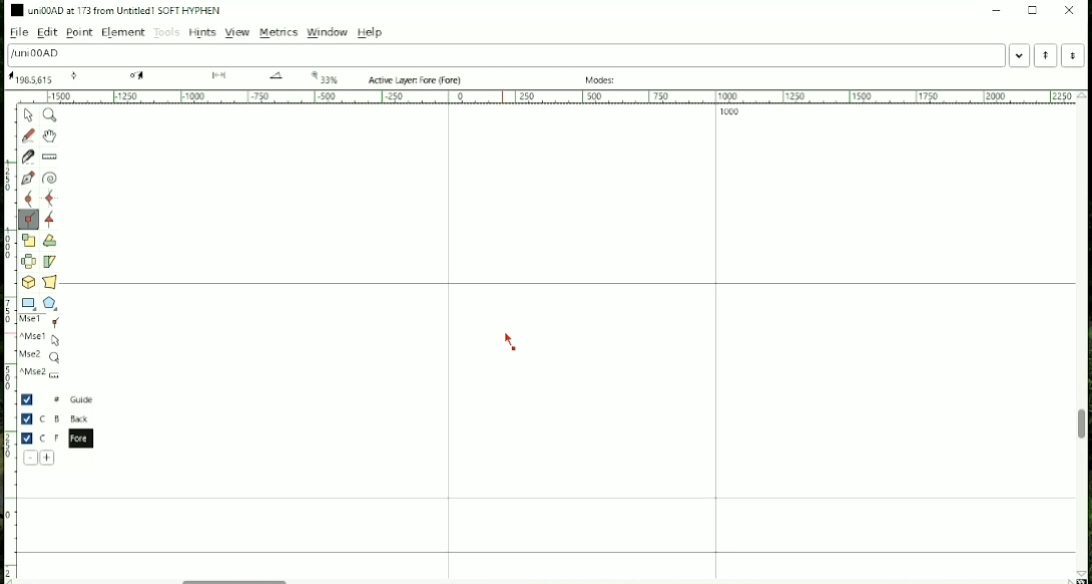  What do you see at coordinates (167, 33) in the screenshot?
I see `Tools` at bounding box center [167, 33].